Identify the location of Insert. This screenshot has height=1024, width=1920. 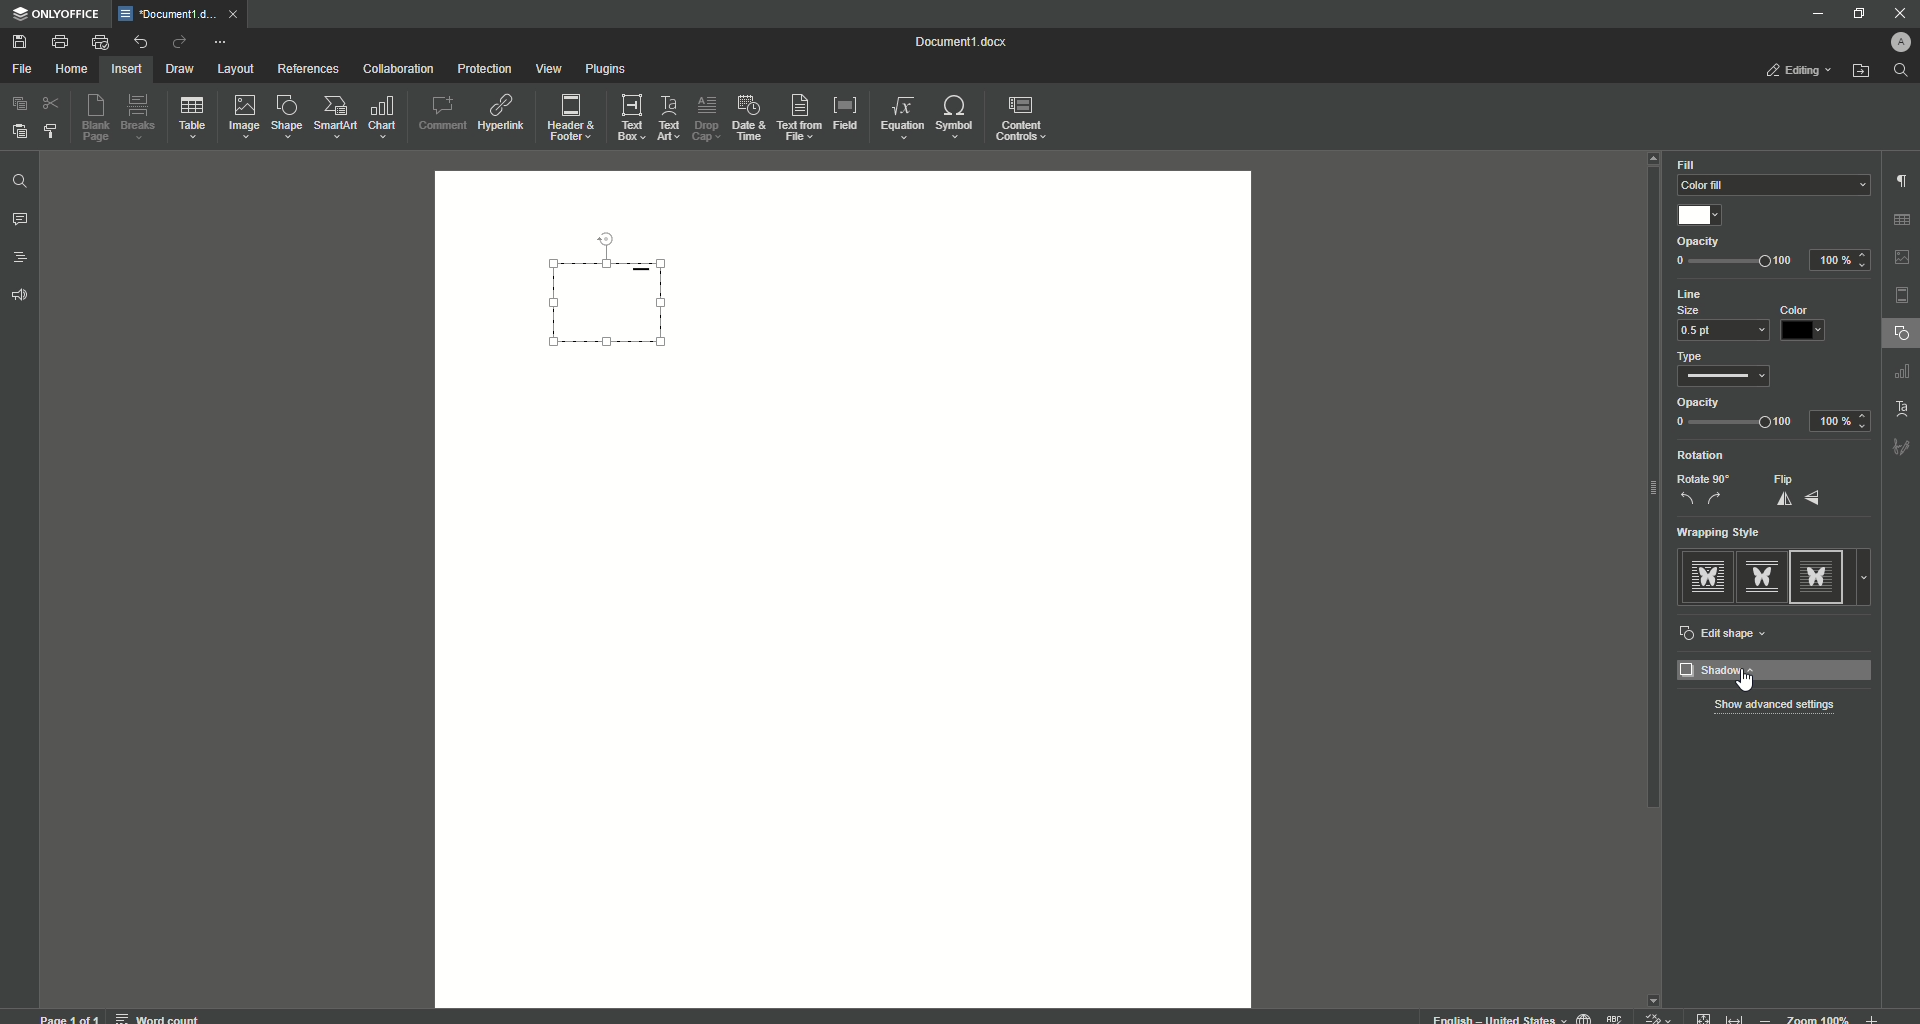
(124, 68).